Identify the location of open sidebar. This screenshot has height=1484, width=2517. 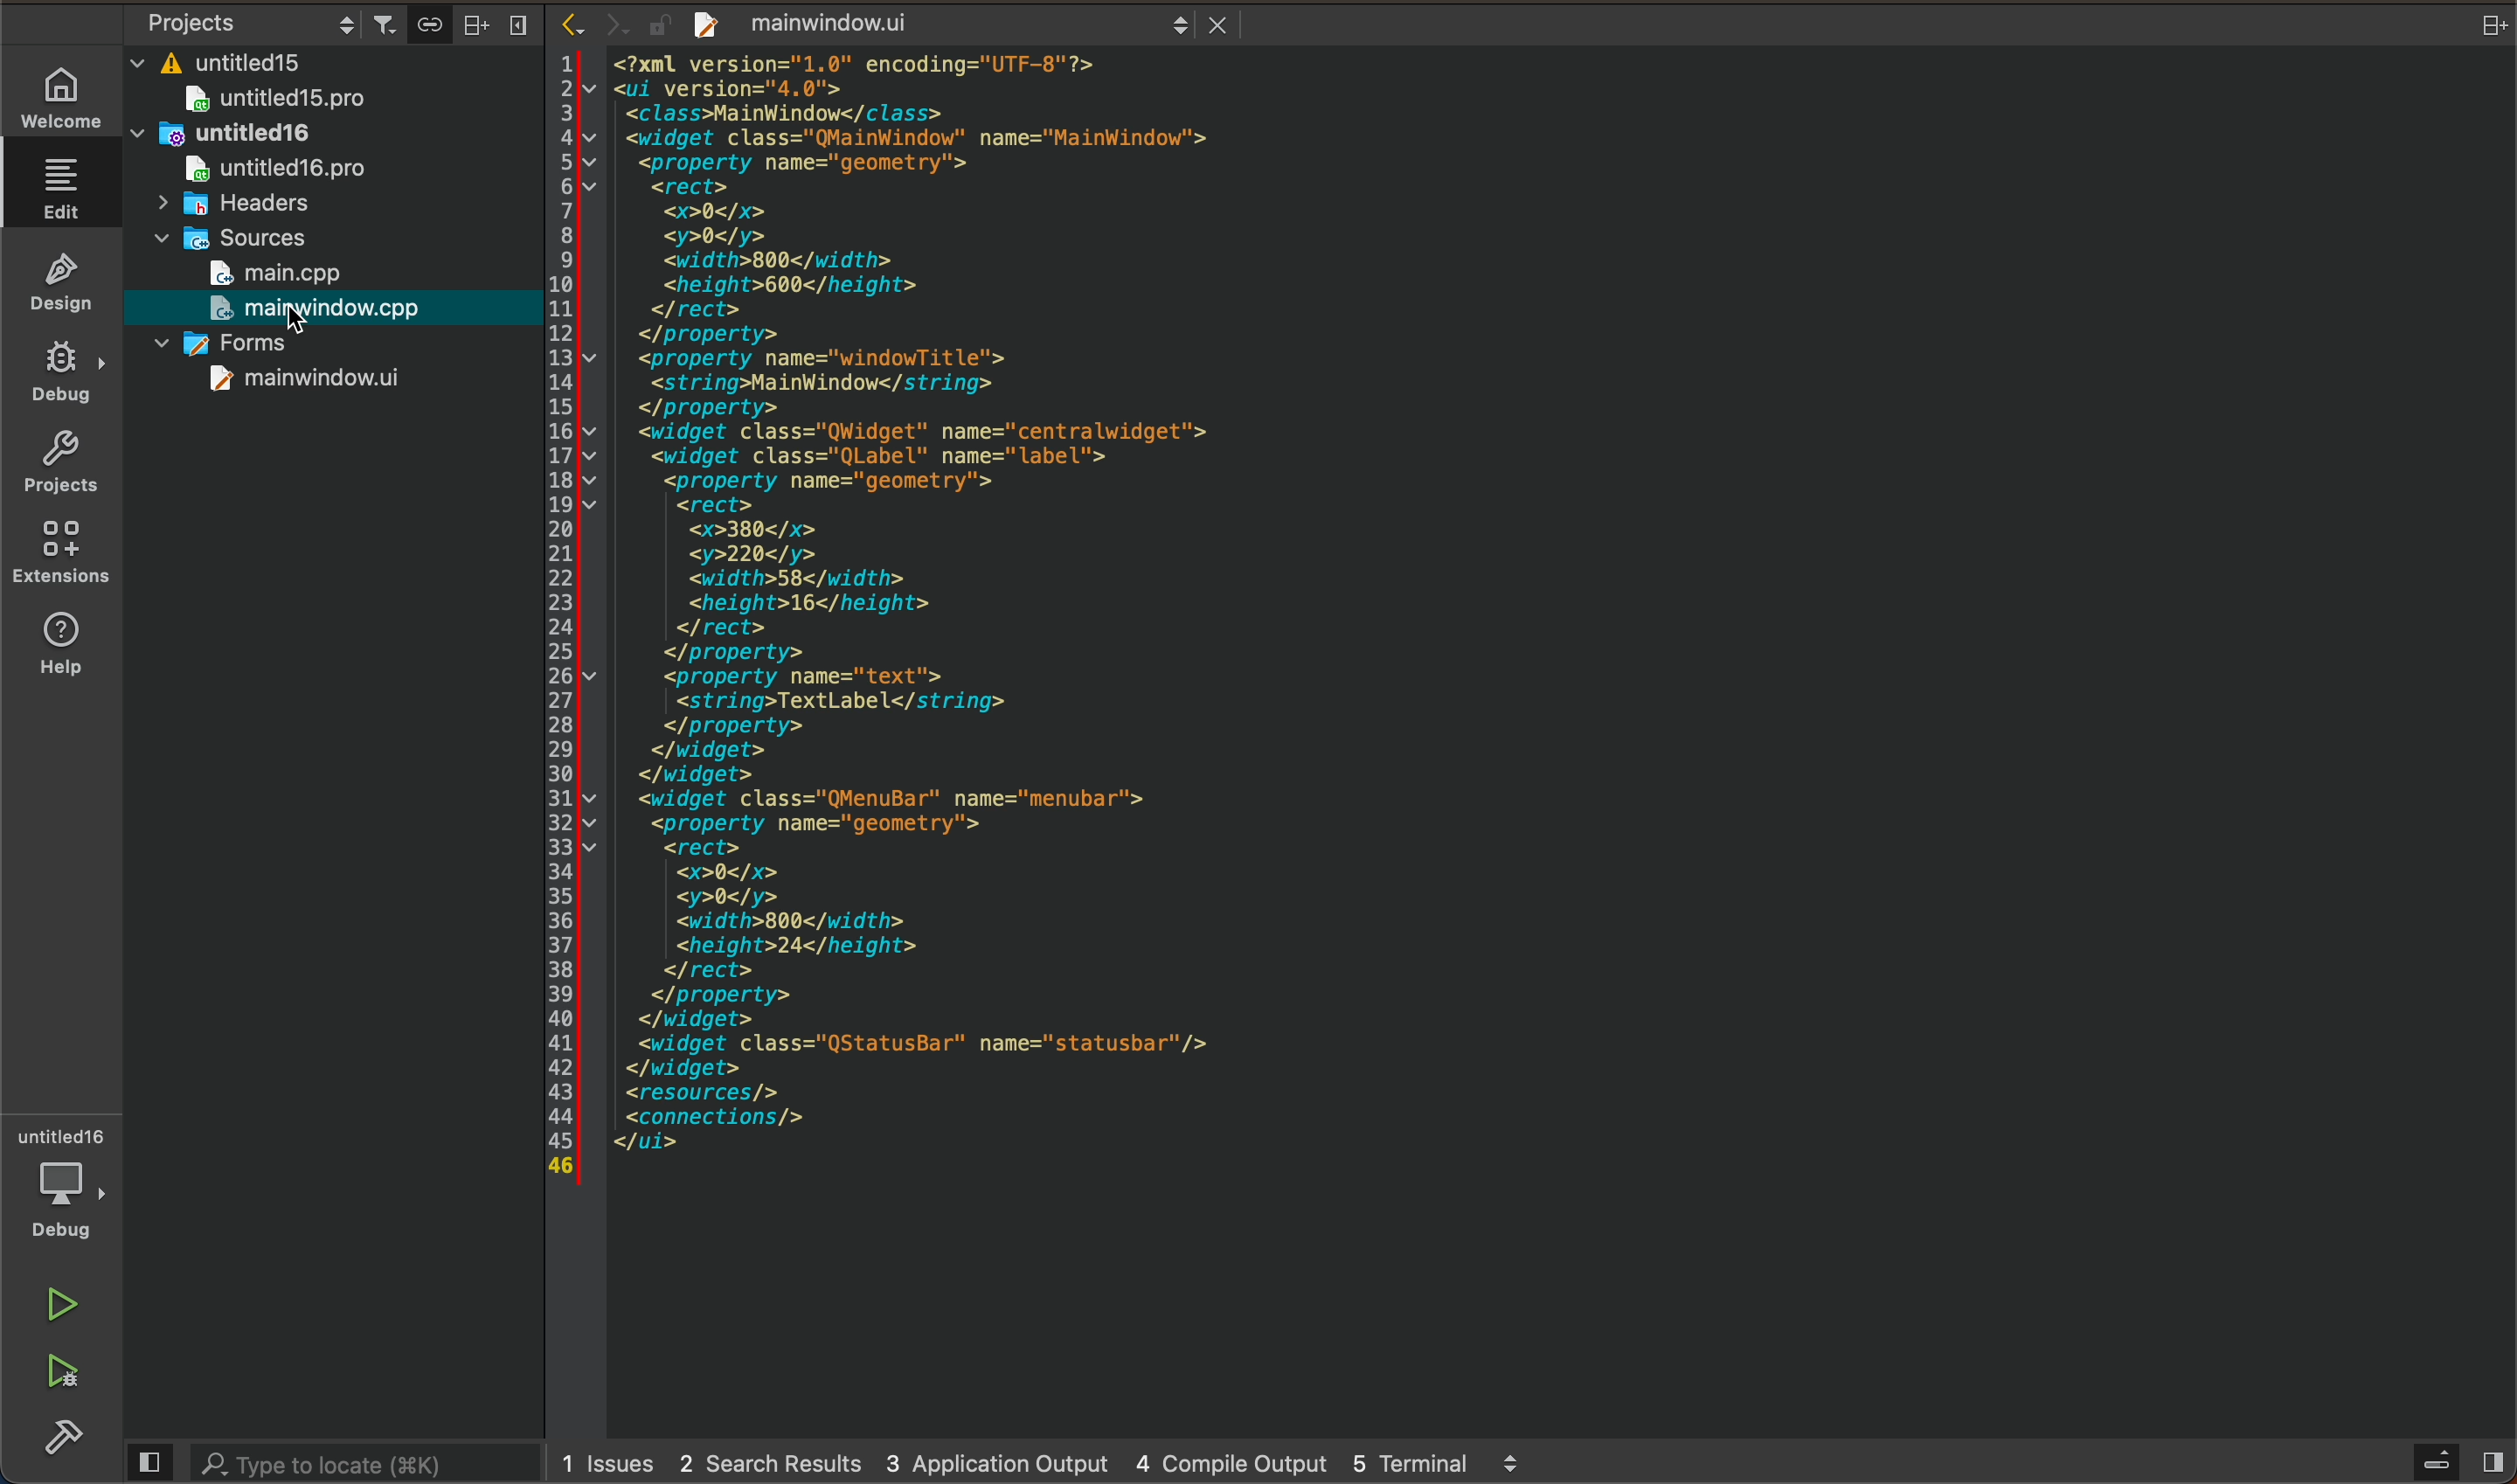
(2441, 1461).